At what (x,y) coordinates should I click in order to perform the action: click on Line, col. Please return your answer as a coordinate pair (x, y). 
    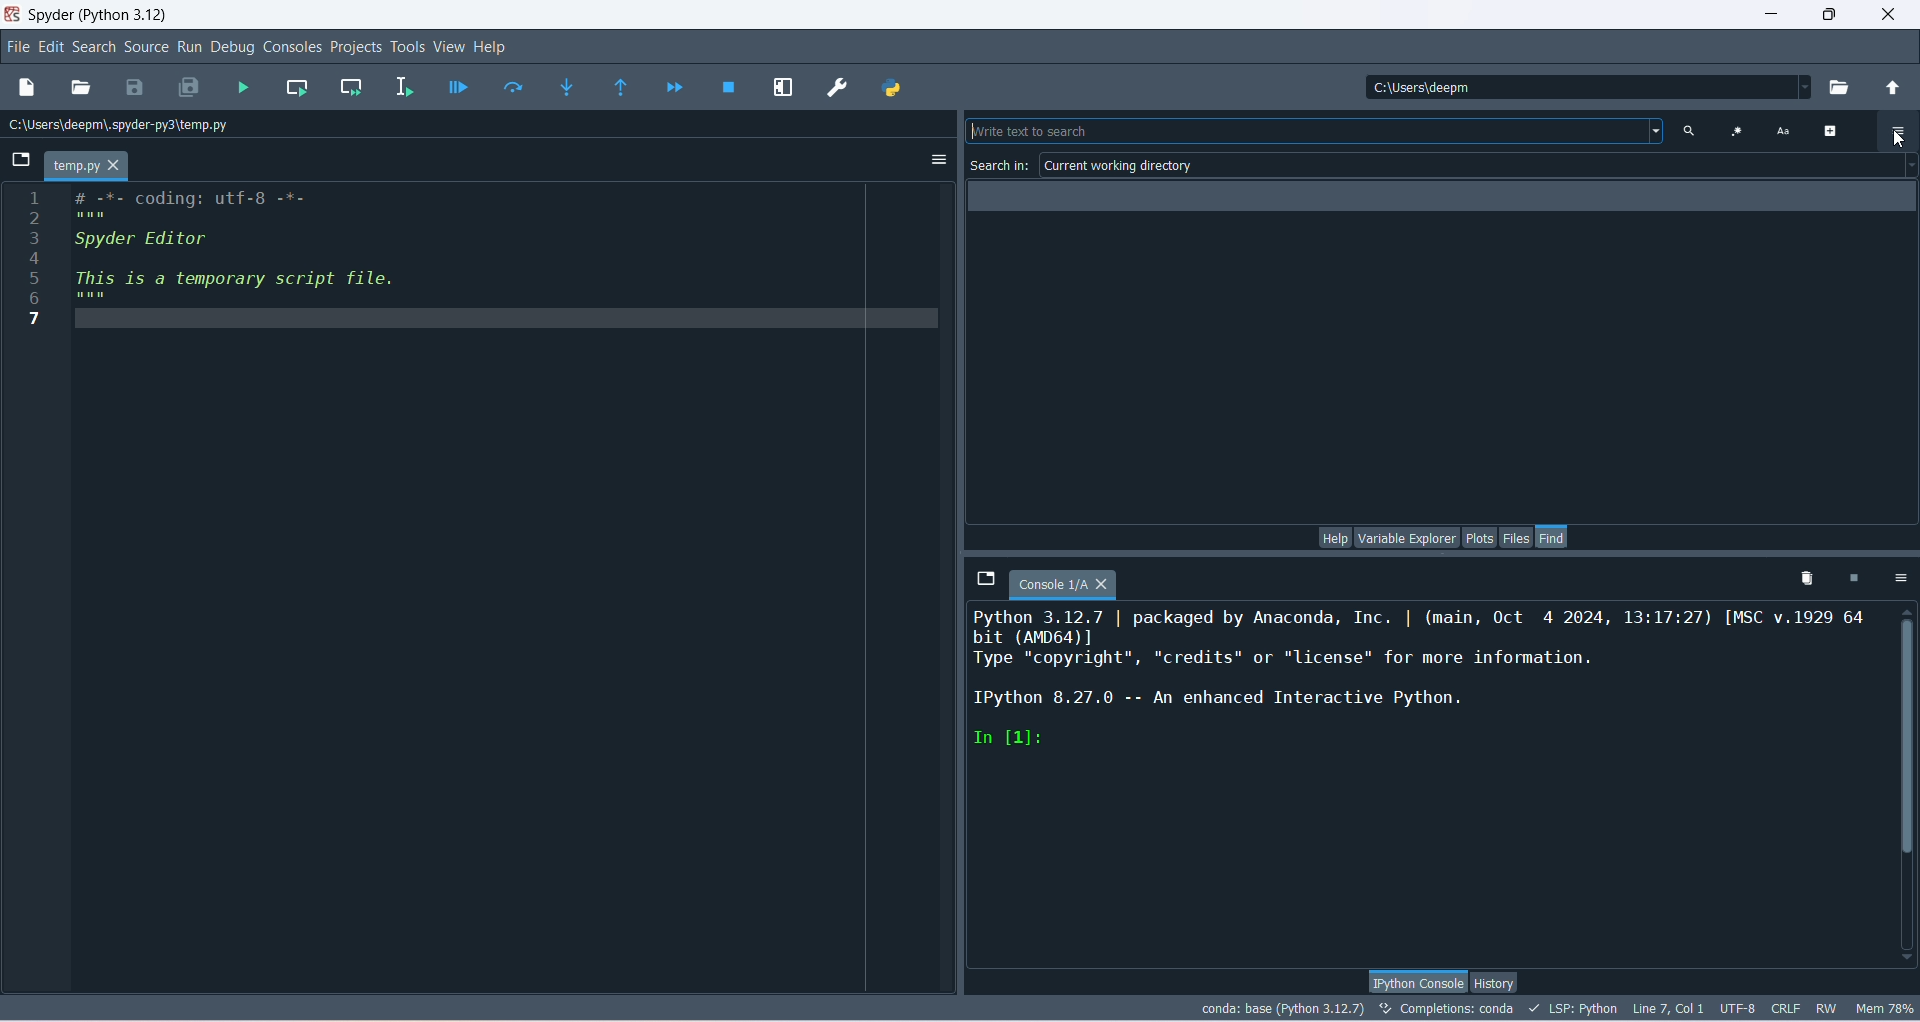
    Looking at the image, I should click on (1666, 1008).